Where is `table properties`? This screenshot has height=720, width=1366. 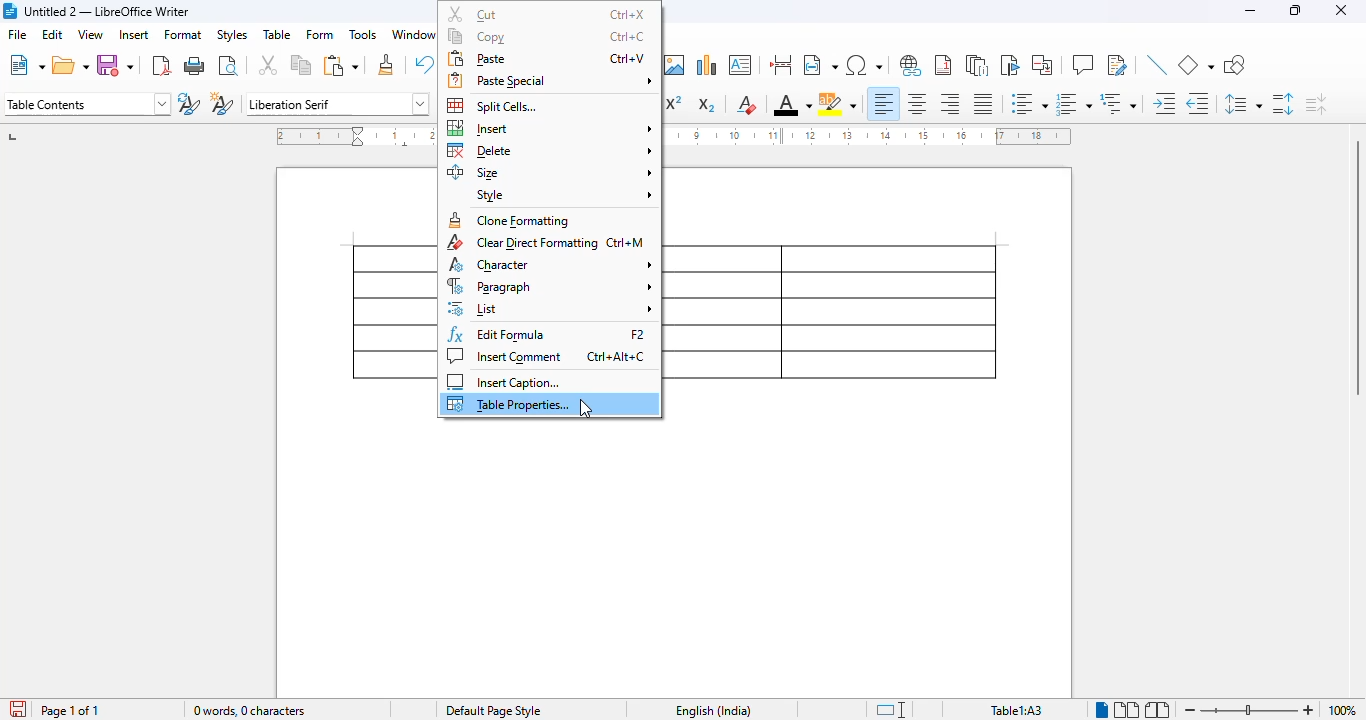
table properties is located at coordinates (507, 404).